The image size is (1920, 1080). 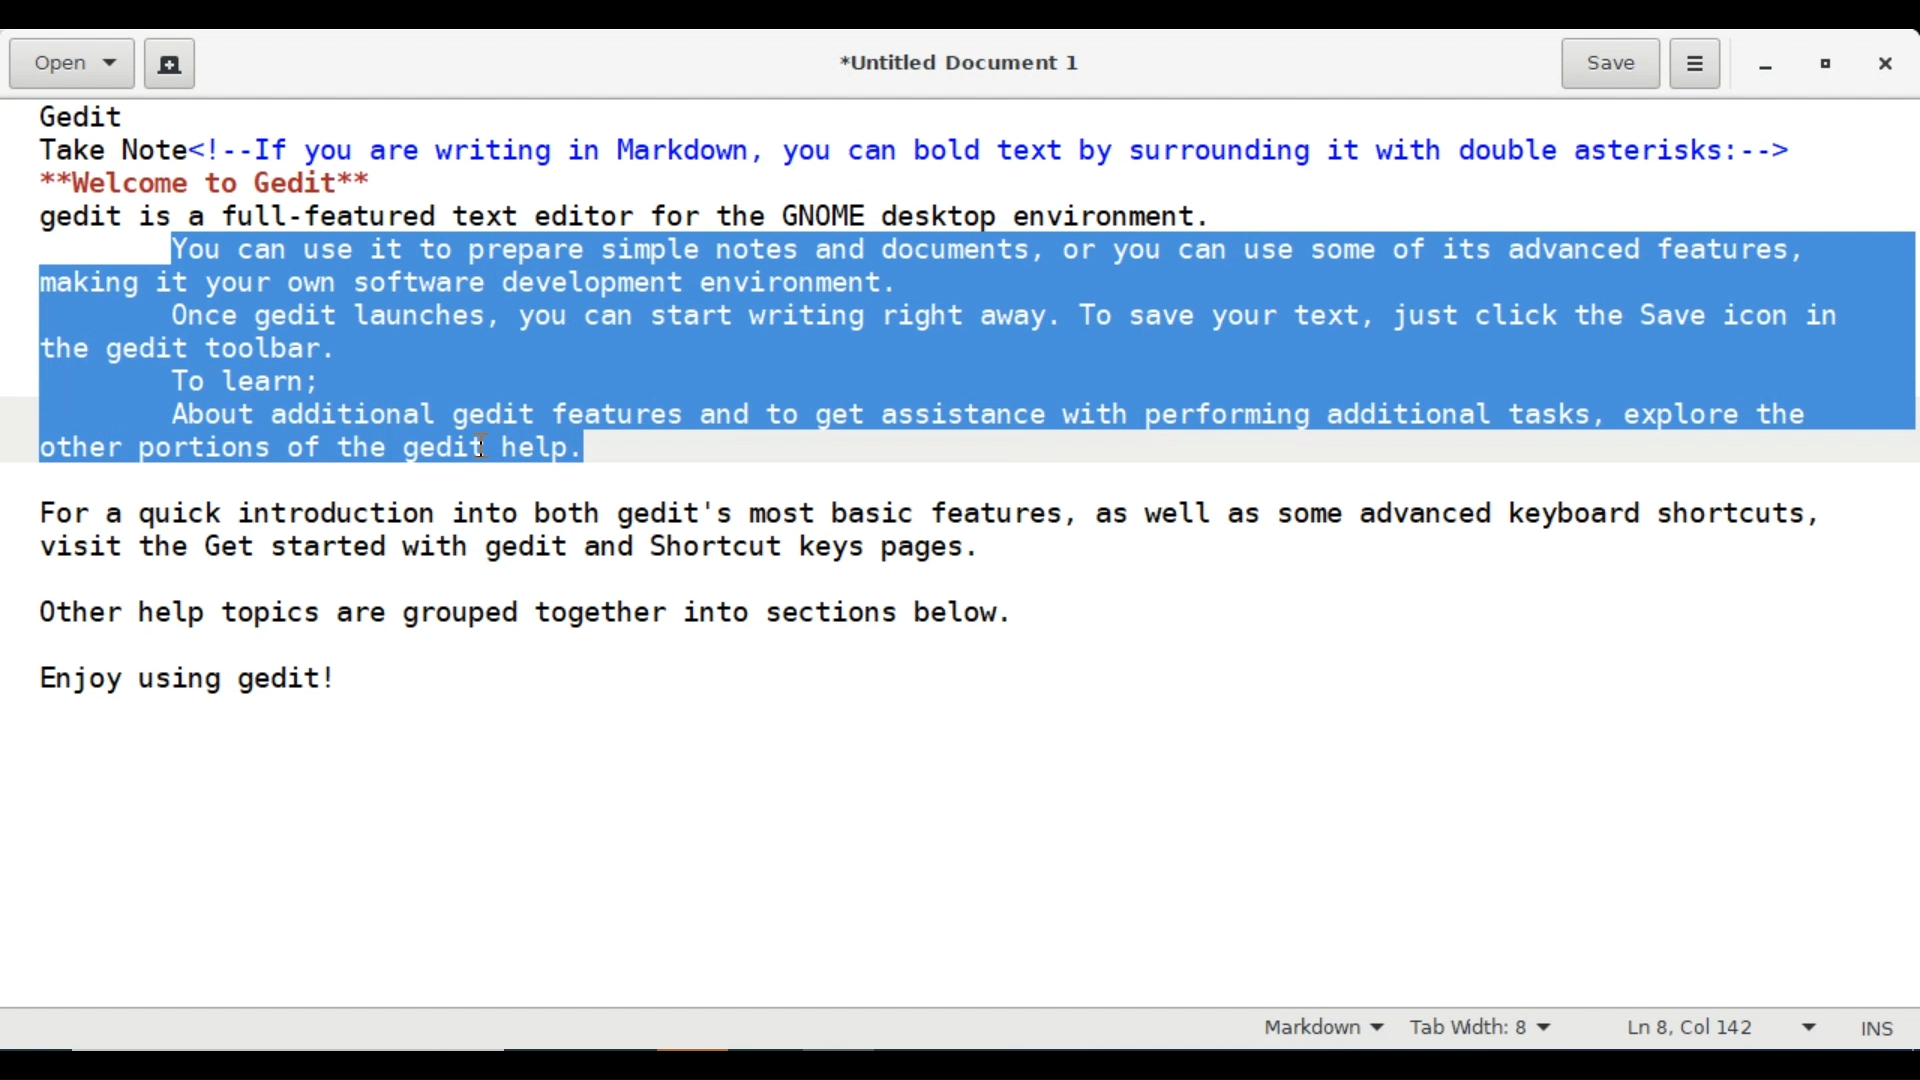 I want to click on New File, so click(x=170, y=63).